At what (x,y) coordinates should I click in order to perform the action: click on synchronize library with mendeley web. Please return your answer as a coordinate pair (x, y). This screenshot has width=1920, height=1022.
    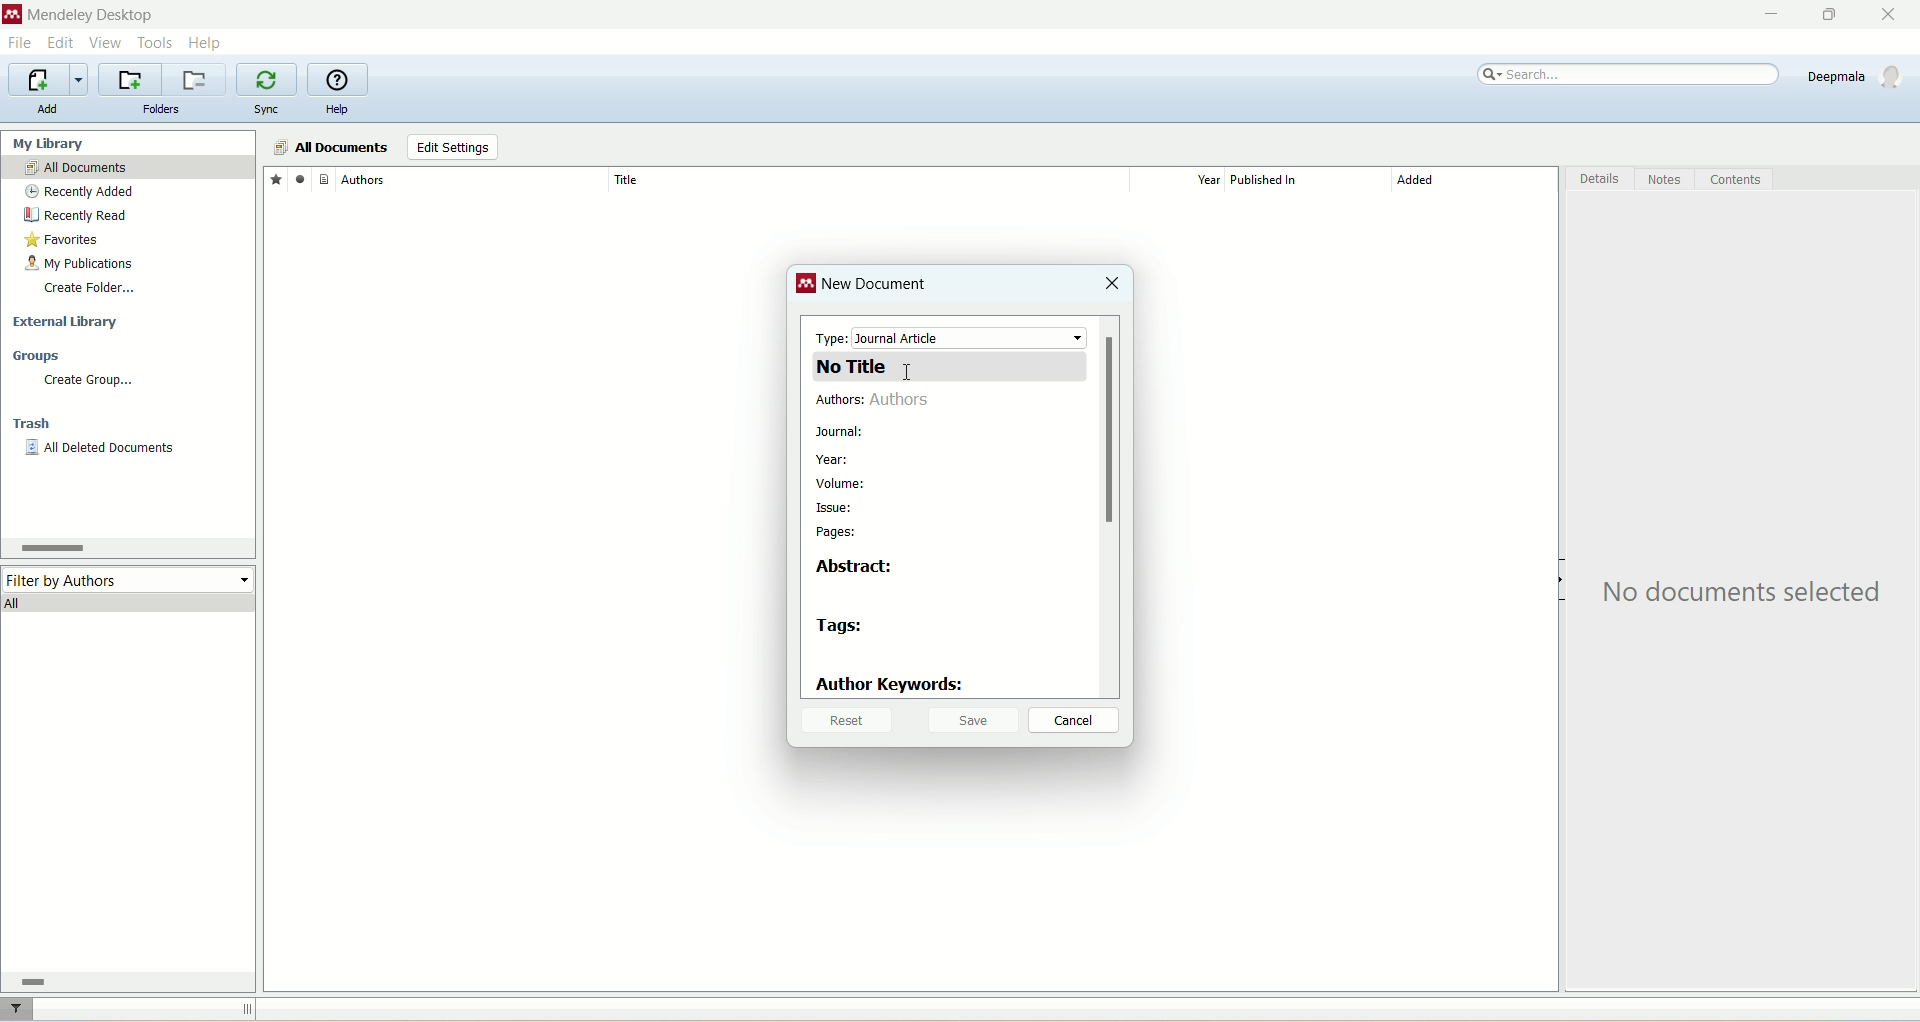
    Looking at the image, I should click on (269, 80).